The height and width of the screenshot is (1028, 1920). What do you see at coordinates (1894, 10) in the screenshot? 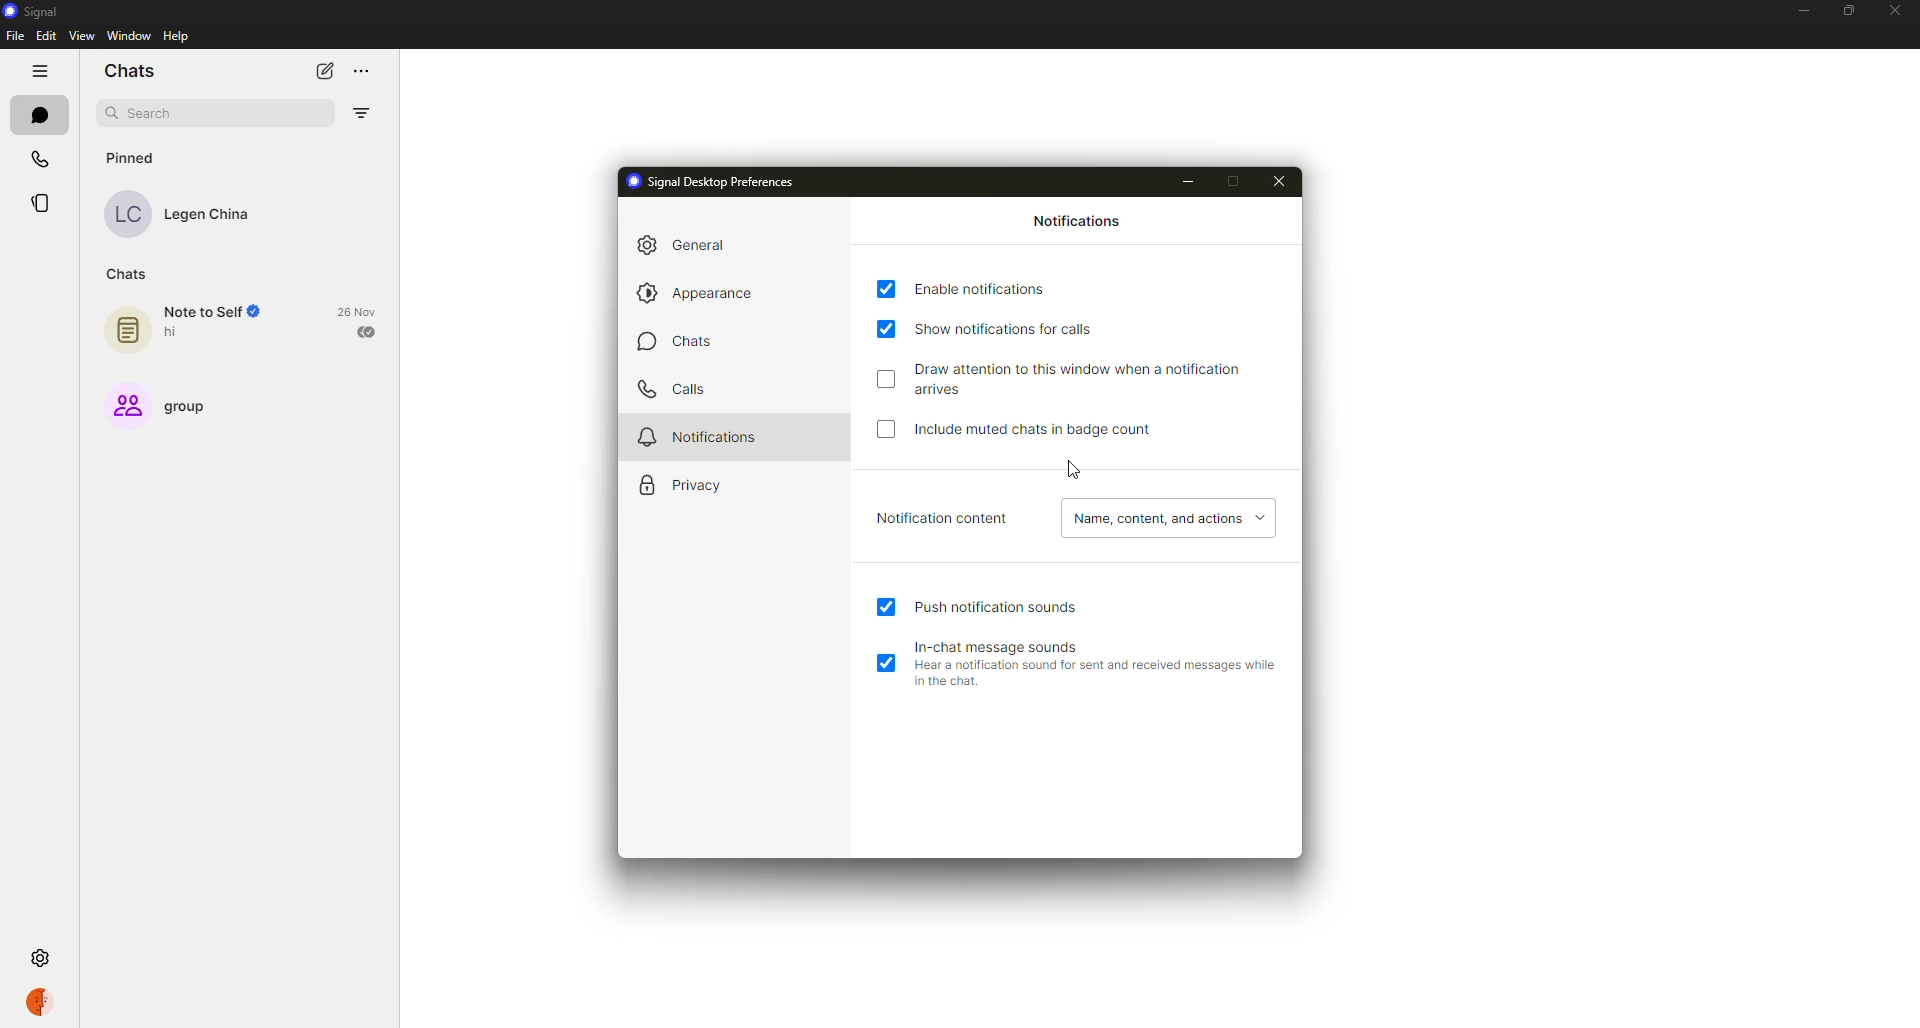
I see `close` at bounding box center [1894, 10].